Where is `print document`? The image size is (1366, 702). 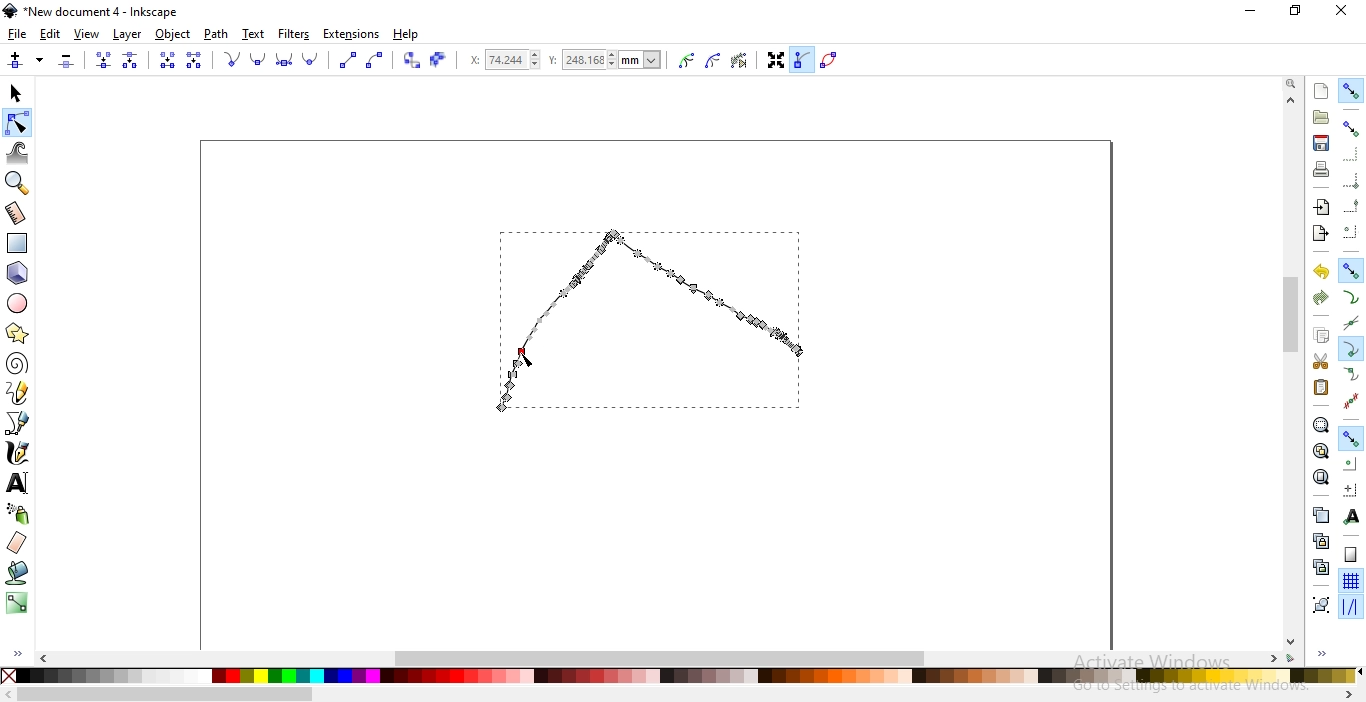
print document is located at coordinates (1320, 169).